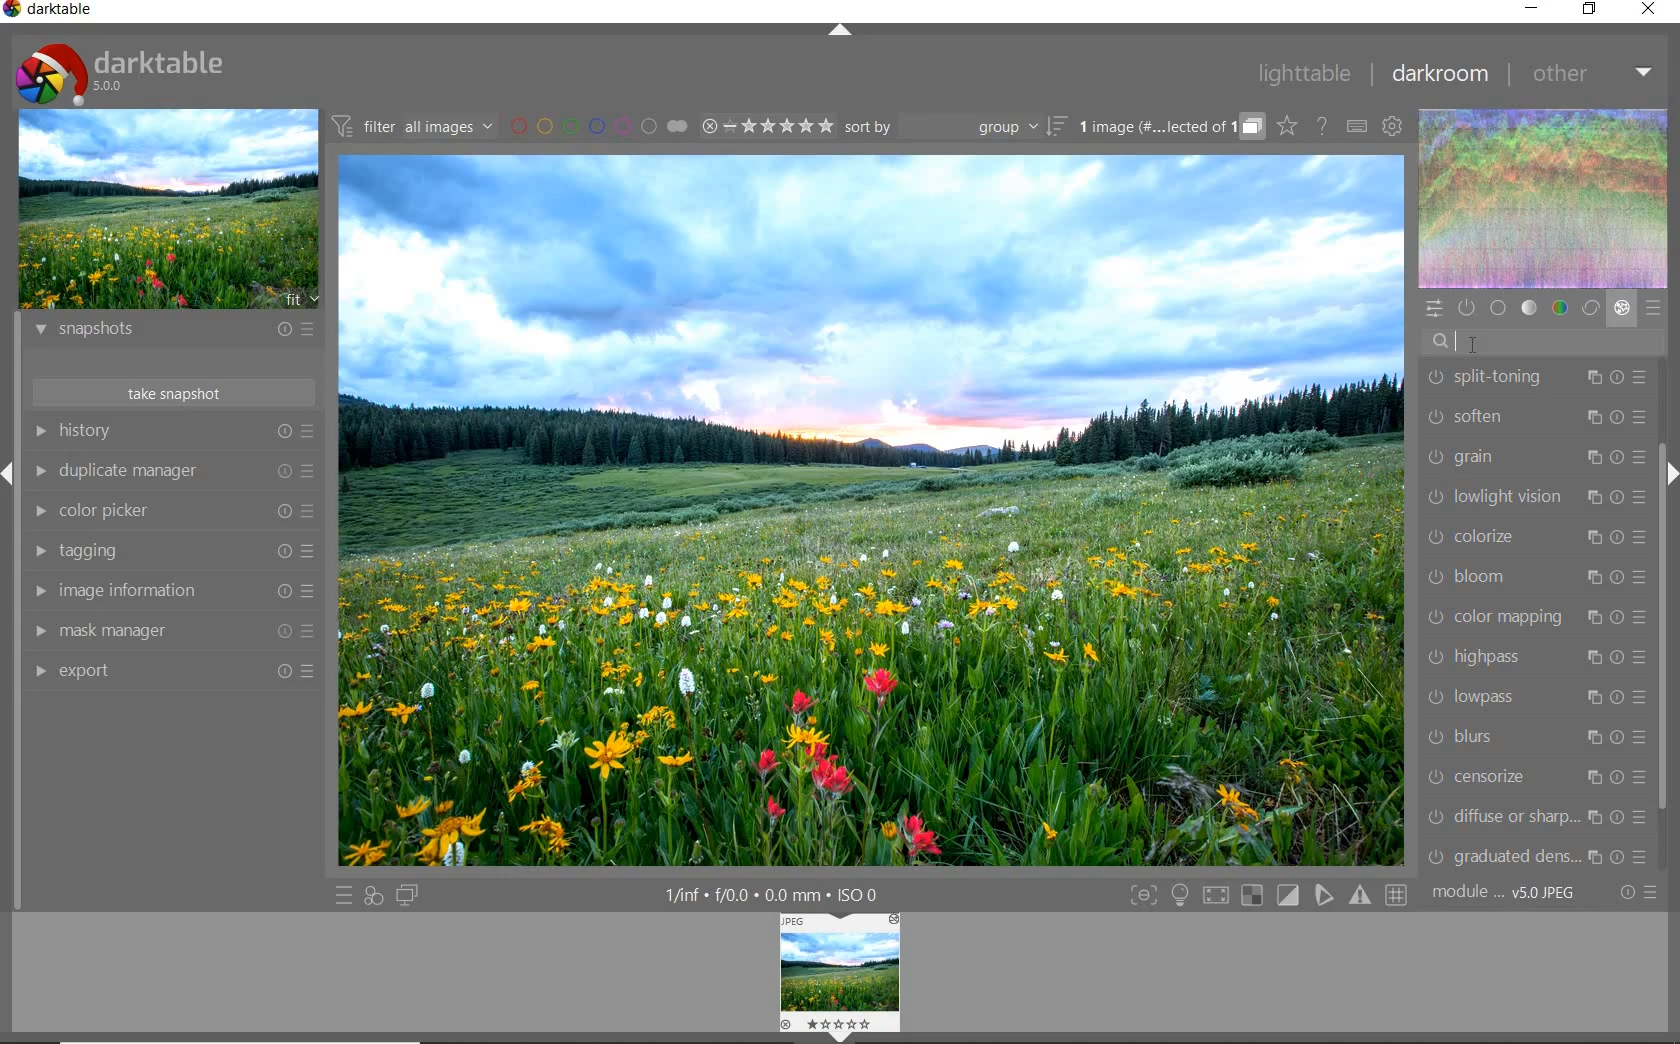 The height and width of the screenshot is (1044, 1680). Describe the element at coordinates (1533, 699) in the screenshot. I see `lowpass` at that location.